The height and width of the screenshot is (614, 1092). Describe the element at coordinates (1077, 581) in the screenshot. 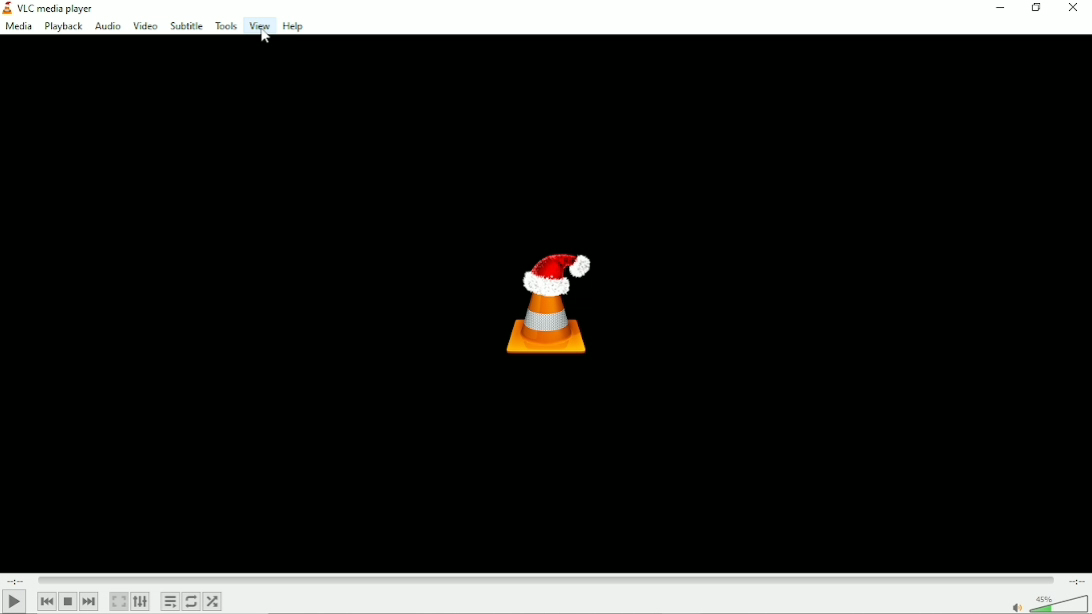

I see `Total duration` at that location.